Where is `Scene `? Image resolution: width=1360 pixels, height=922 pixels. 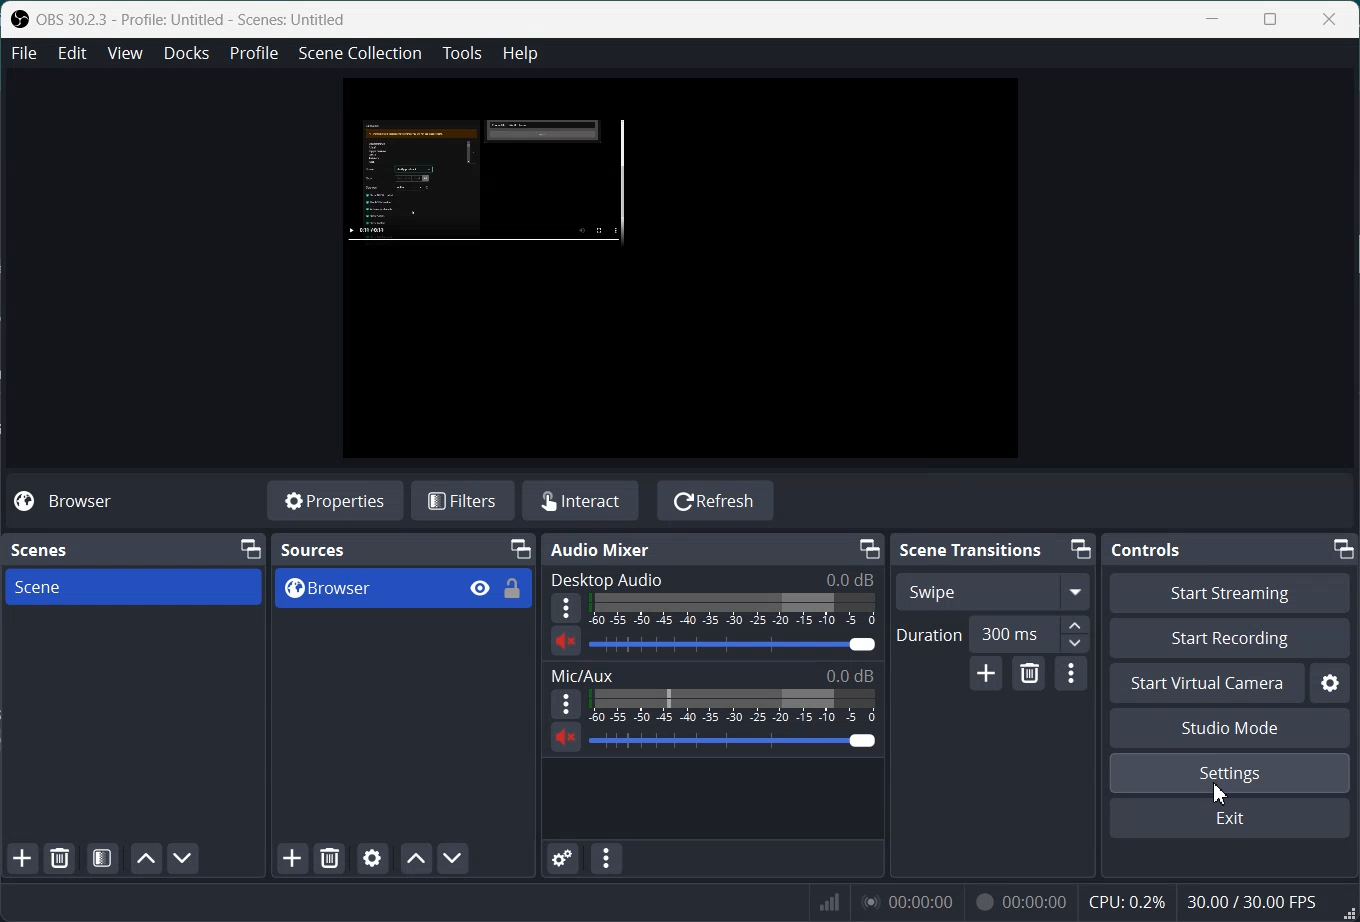
Scene  is located at coordinates (133, 587).